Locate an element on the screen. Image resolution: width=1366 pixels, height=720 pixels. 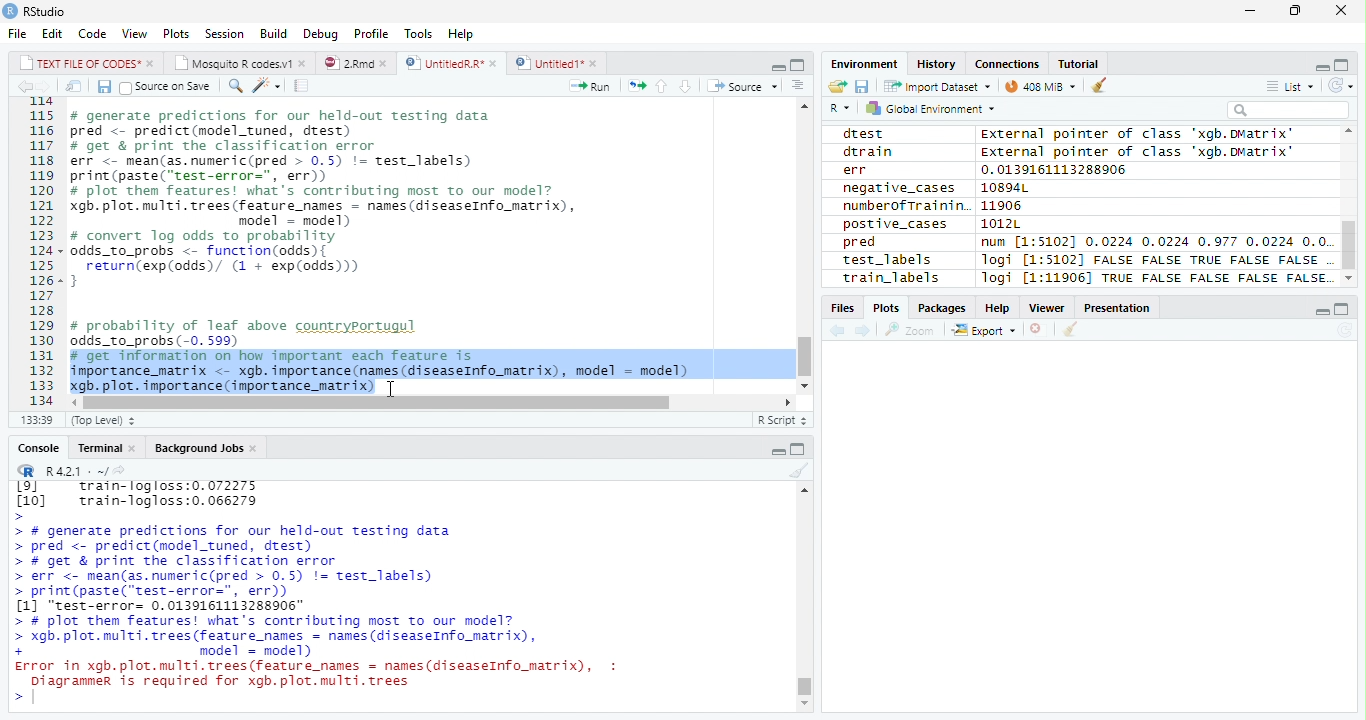
# generate predictions for our held-out testing data
pred <- predict(model_tuned, drest)
# get & print the classification error
err <- mean(as.numeric(pred > 0.5) != test_labels)
print (paste(“test-error=", err))
# plot them features! what's contributing most to our model?
gb. plot. multi. trees (feature_names = names (diseaseInfo_matrix),
model = model)
# convert log odds to probability
odds_to_probs <- function(odds){
return(exp(odds)/ (1 + exp(0dds)))
3 is located at coordinates (334, 204).